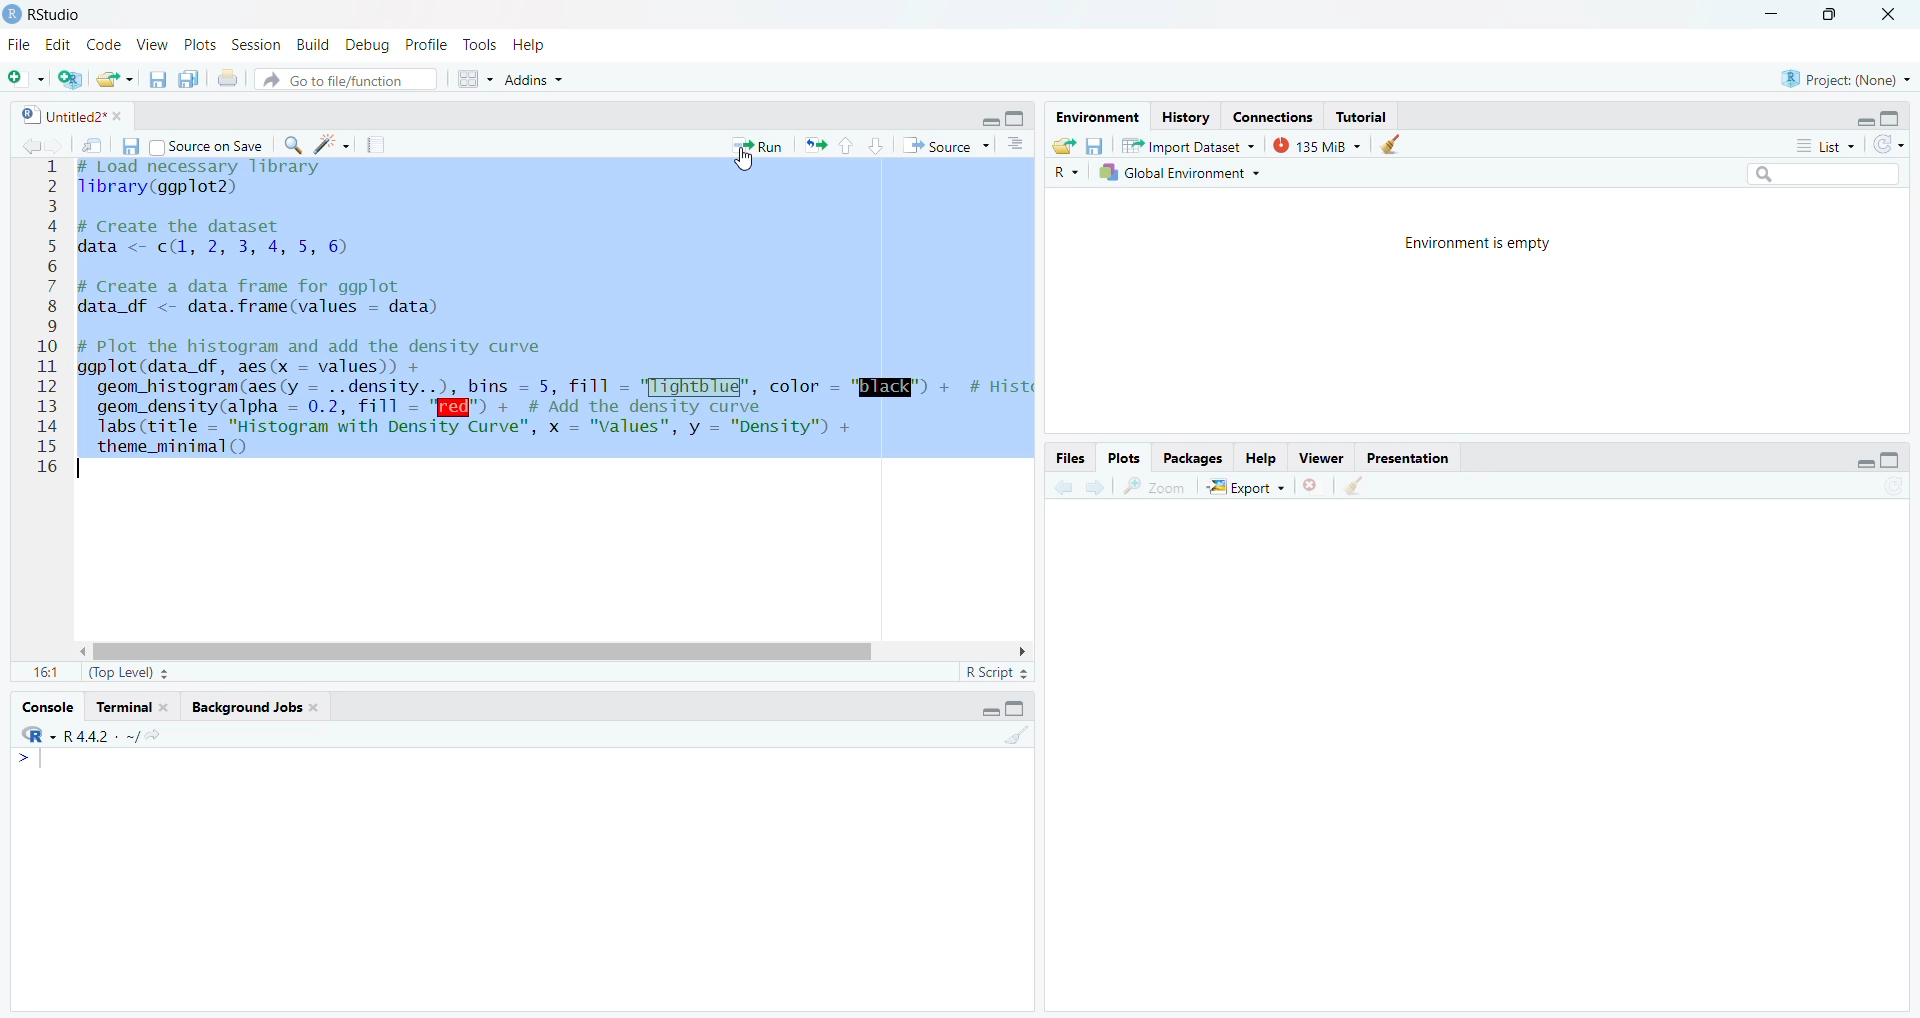 The height and width of the screenshot is (1018, 1920). I want to click on Environment is empty, so click(1482, 243).